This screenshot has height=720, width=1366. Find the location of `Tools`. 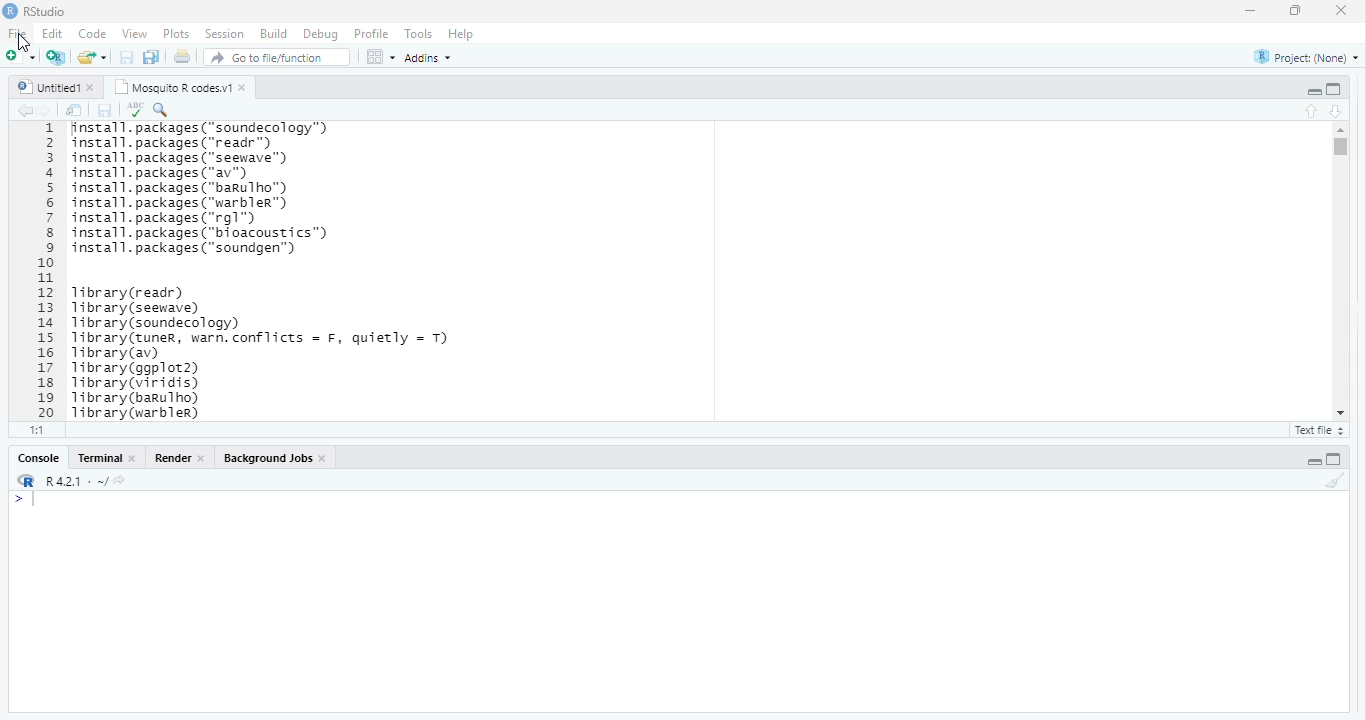

Tools is located at coordinates (419, 34).